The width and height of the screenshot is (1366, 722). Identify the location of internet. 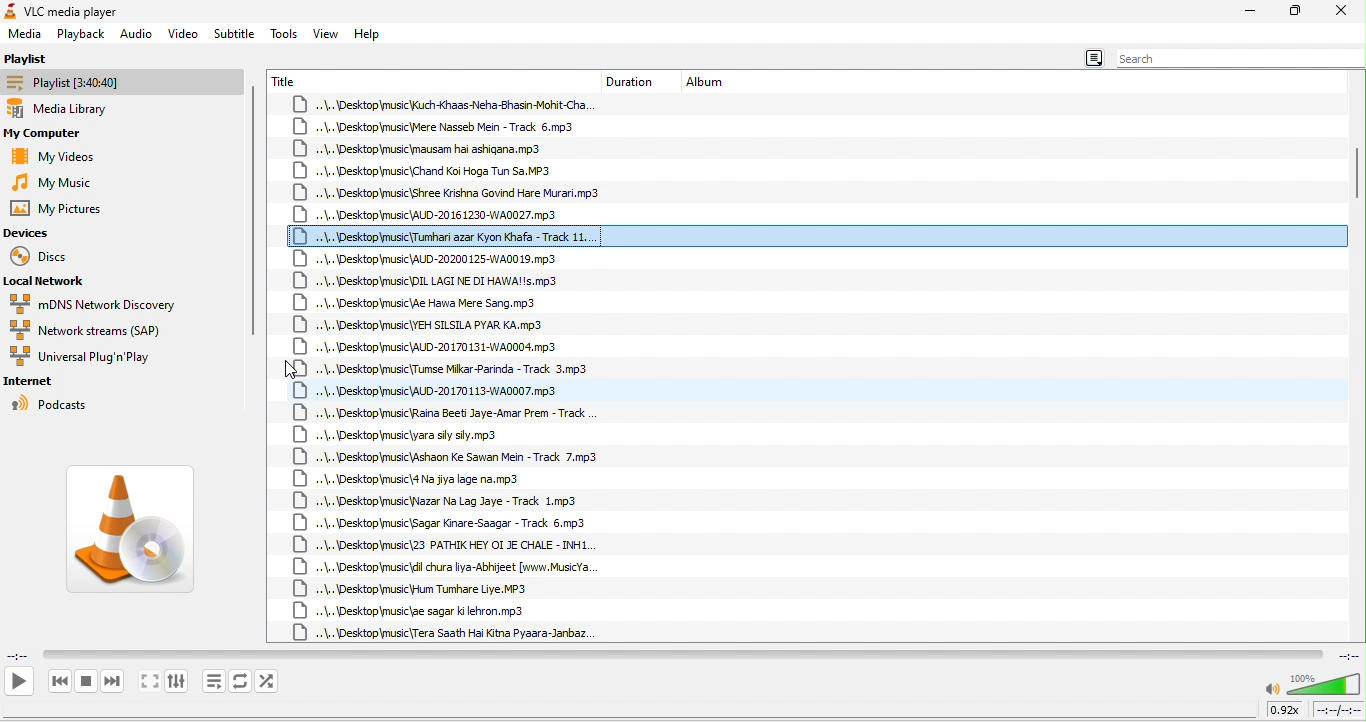
(40, 381).